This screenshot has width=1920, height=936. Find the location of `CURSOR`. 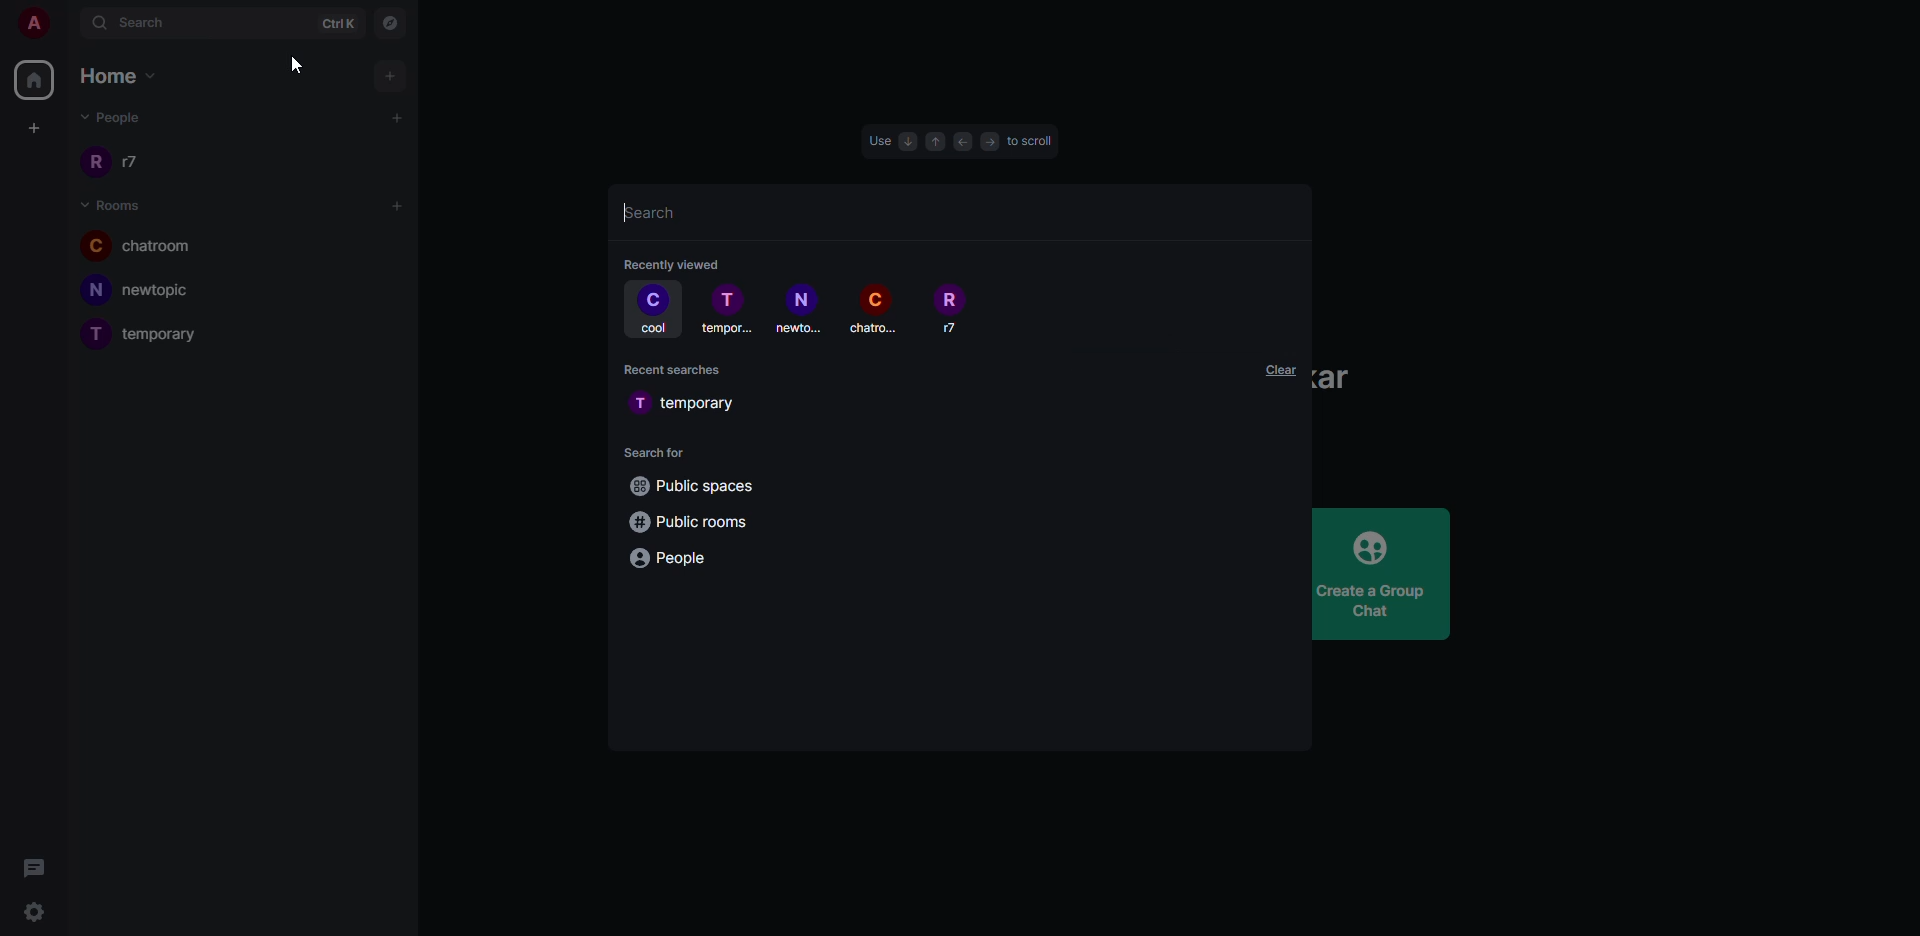

CURSOR is located at coordinates (199, 43).